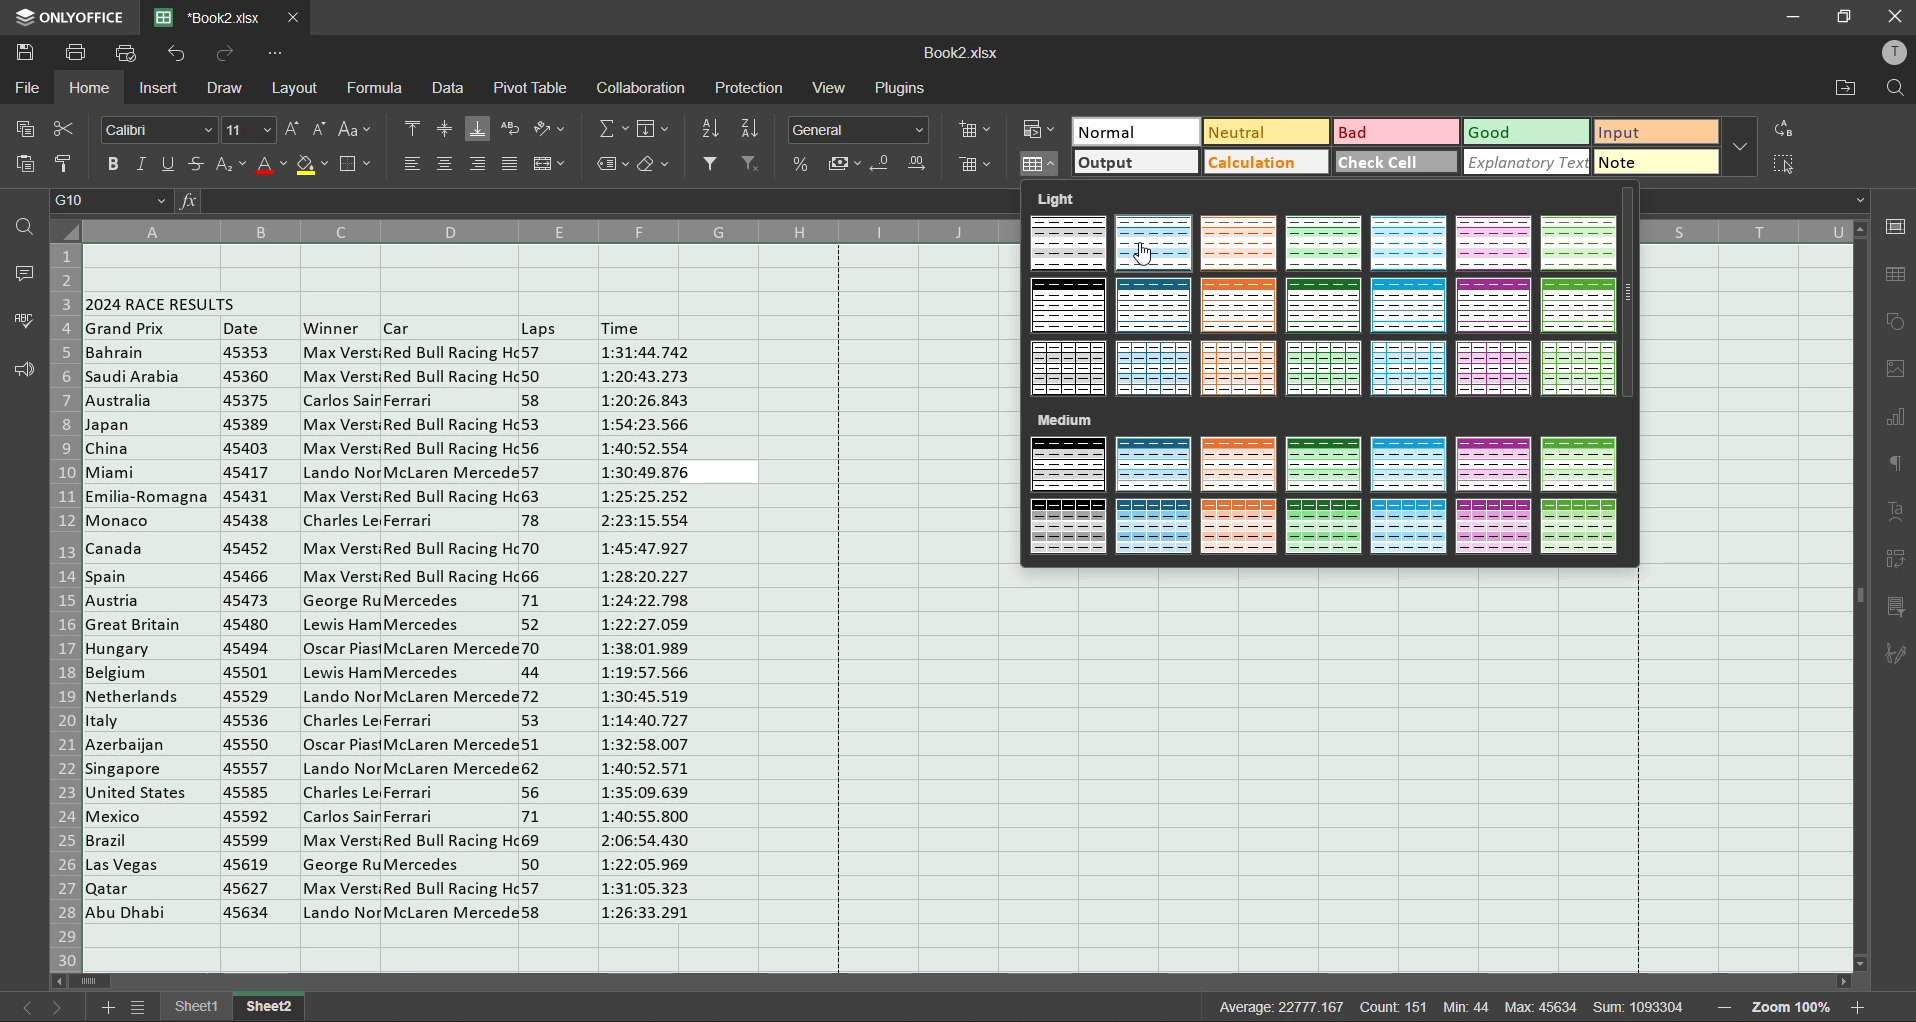  Describe the element at coordinates (656, 167) in the screenshot. I see `clear` at that location.